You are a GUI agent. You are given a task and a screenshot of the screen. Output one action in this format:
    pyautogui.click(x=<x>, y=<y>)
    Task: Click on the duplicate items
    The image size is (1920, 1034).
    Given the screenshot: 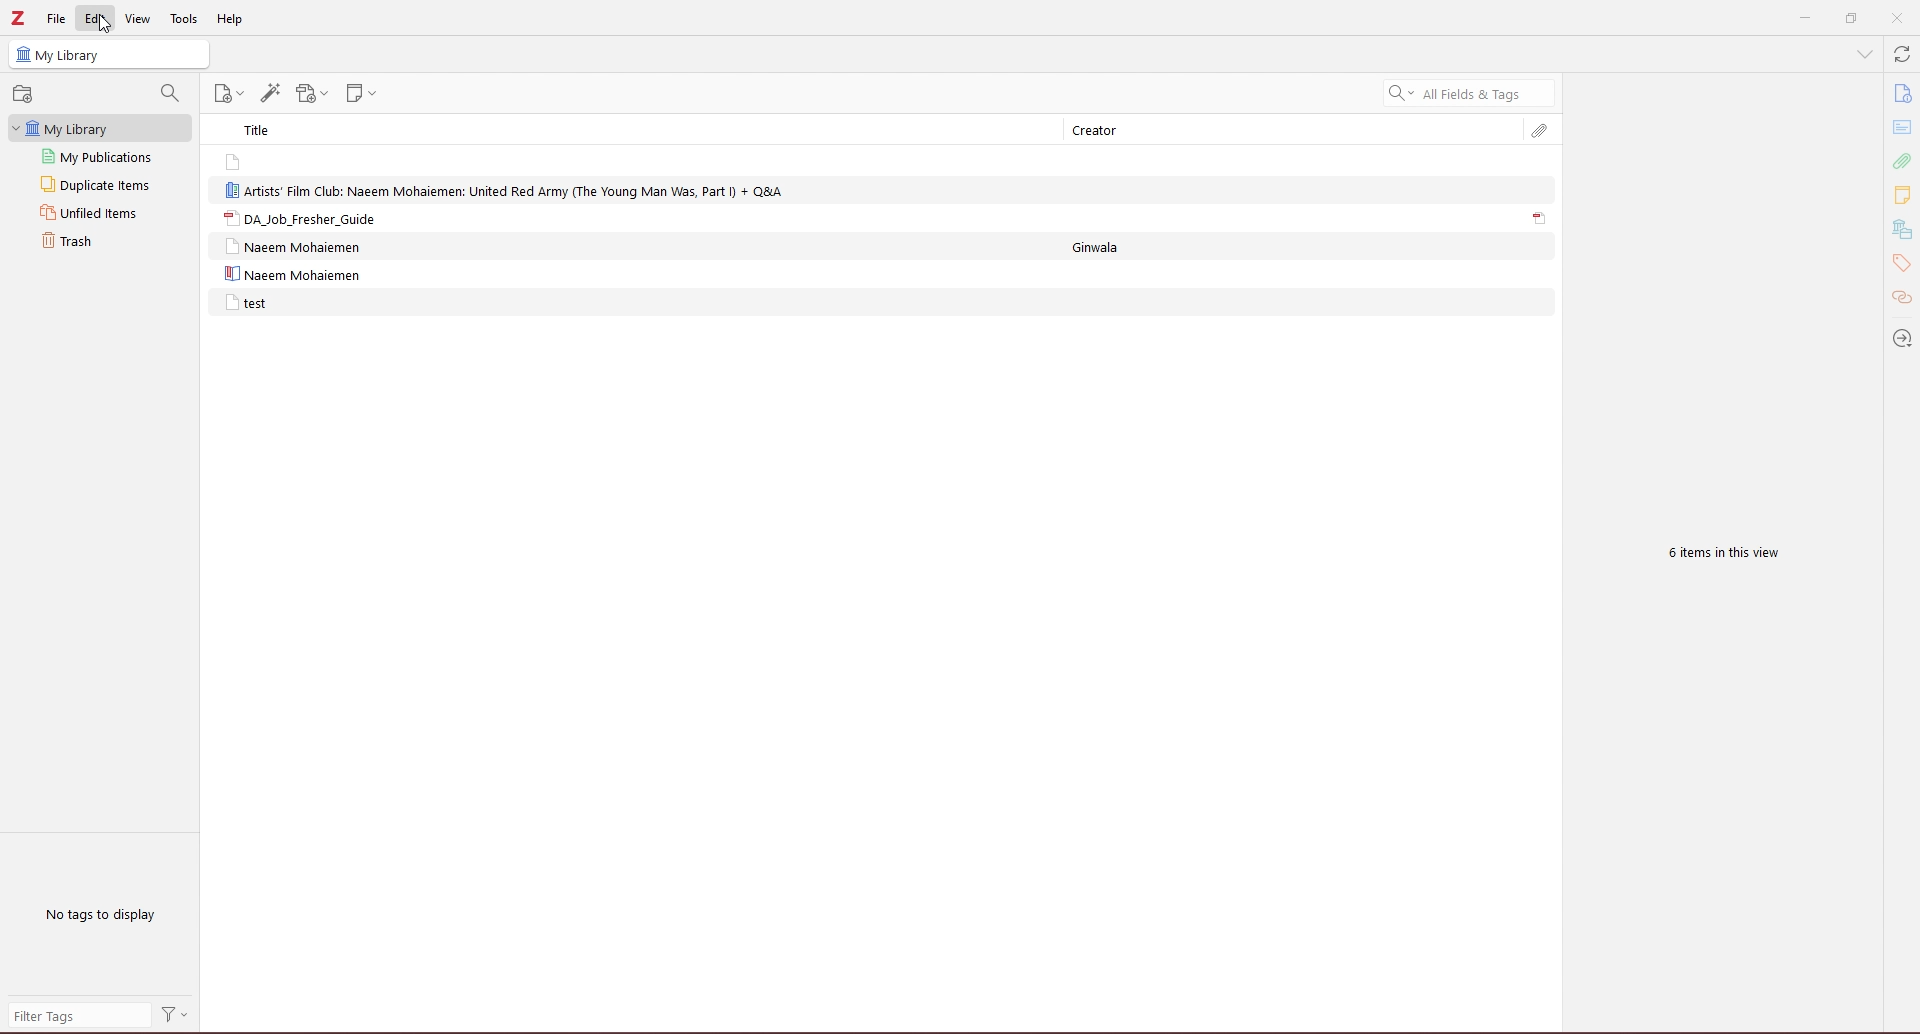 What is the action you would take?
    pyautogui.click(x=99, y=184)
    